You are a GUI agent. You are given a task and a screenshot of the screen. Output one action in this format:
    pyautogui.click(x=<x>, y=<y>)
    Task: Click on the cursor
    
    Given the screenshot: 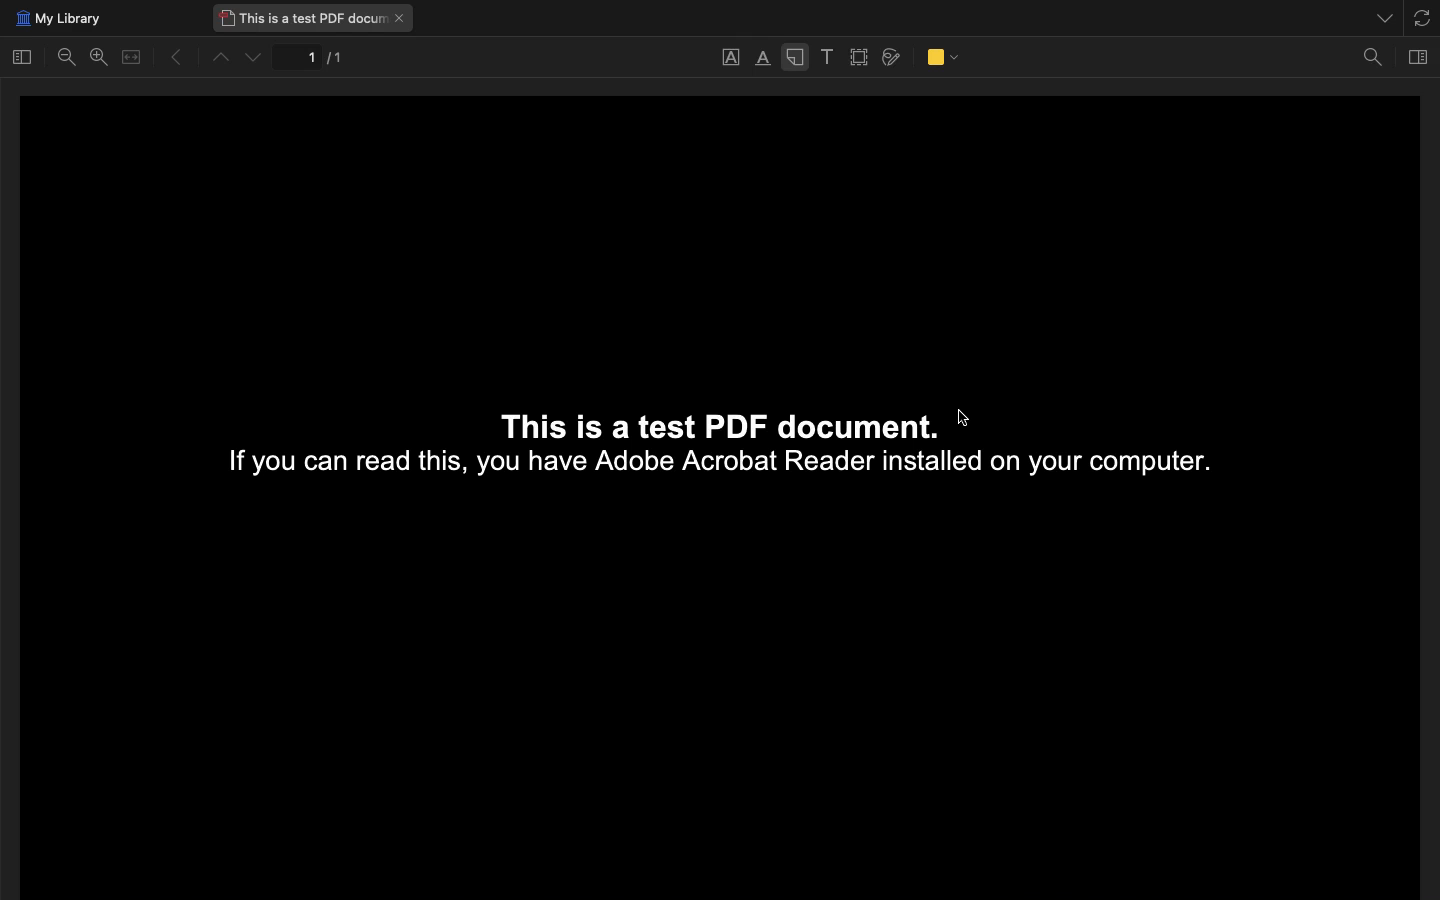 What is the action you would take?
    pyautogui.click(x=965, y=418)
    